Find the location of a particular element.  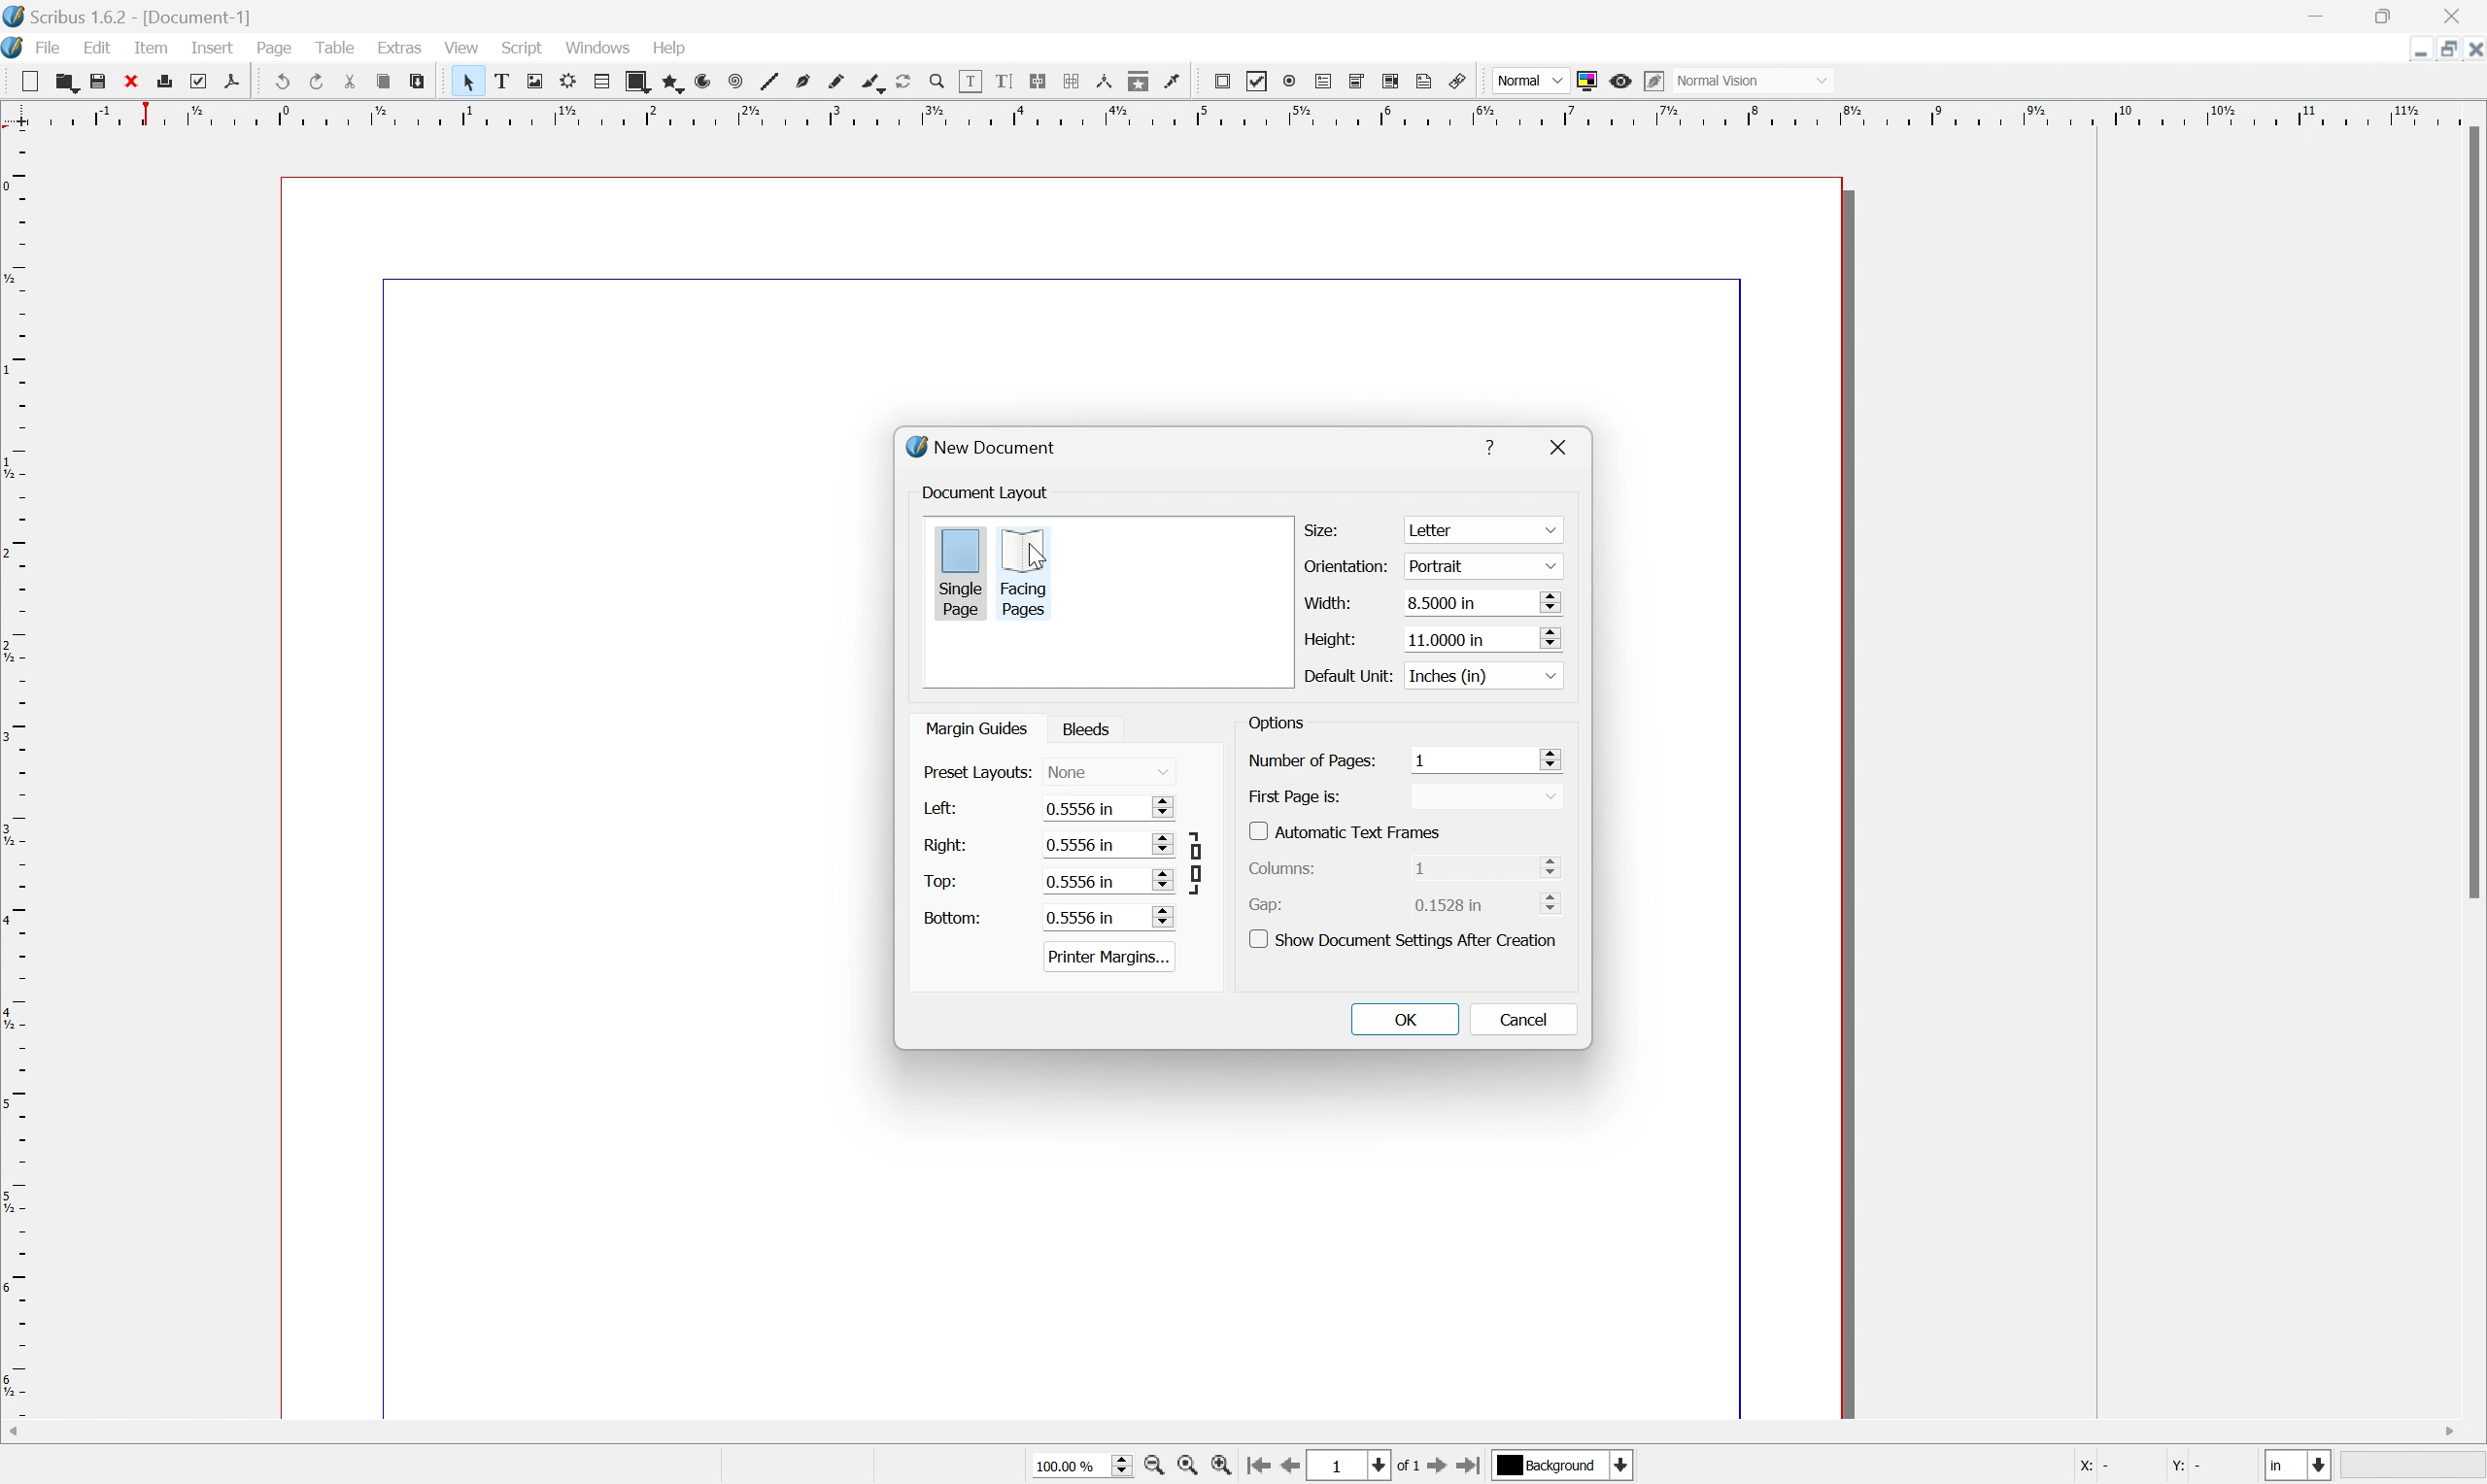

preset layout is located at coordinates (975, 773).